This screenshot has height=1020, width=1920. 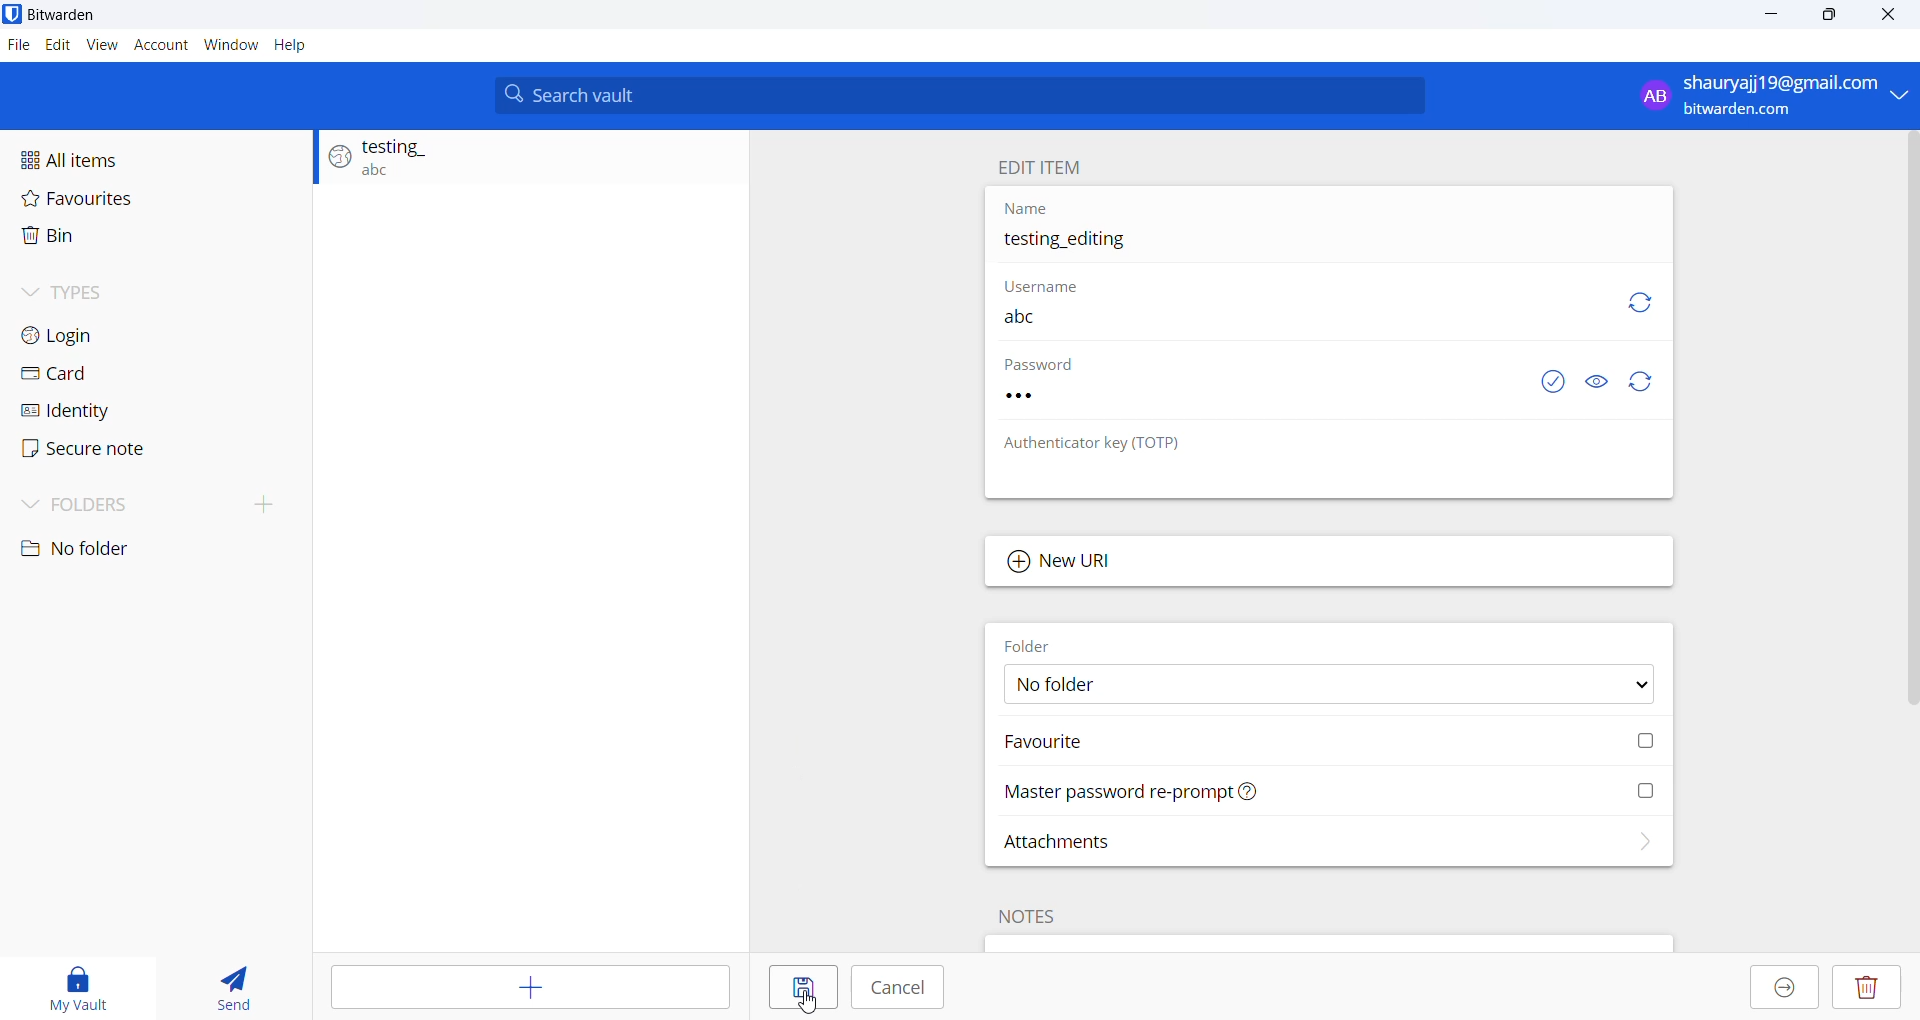 What do you see at coordinates (87, 983) in the screenshot?
I see `My vault` at bounding box center [87, 983].